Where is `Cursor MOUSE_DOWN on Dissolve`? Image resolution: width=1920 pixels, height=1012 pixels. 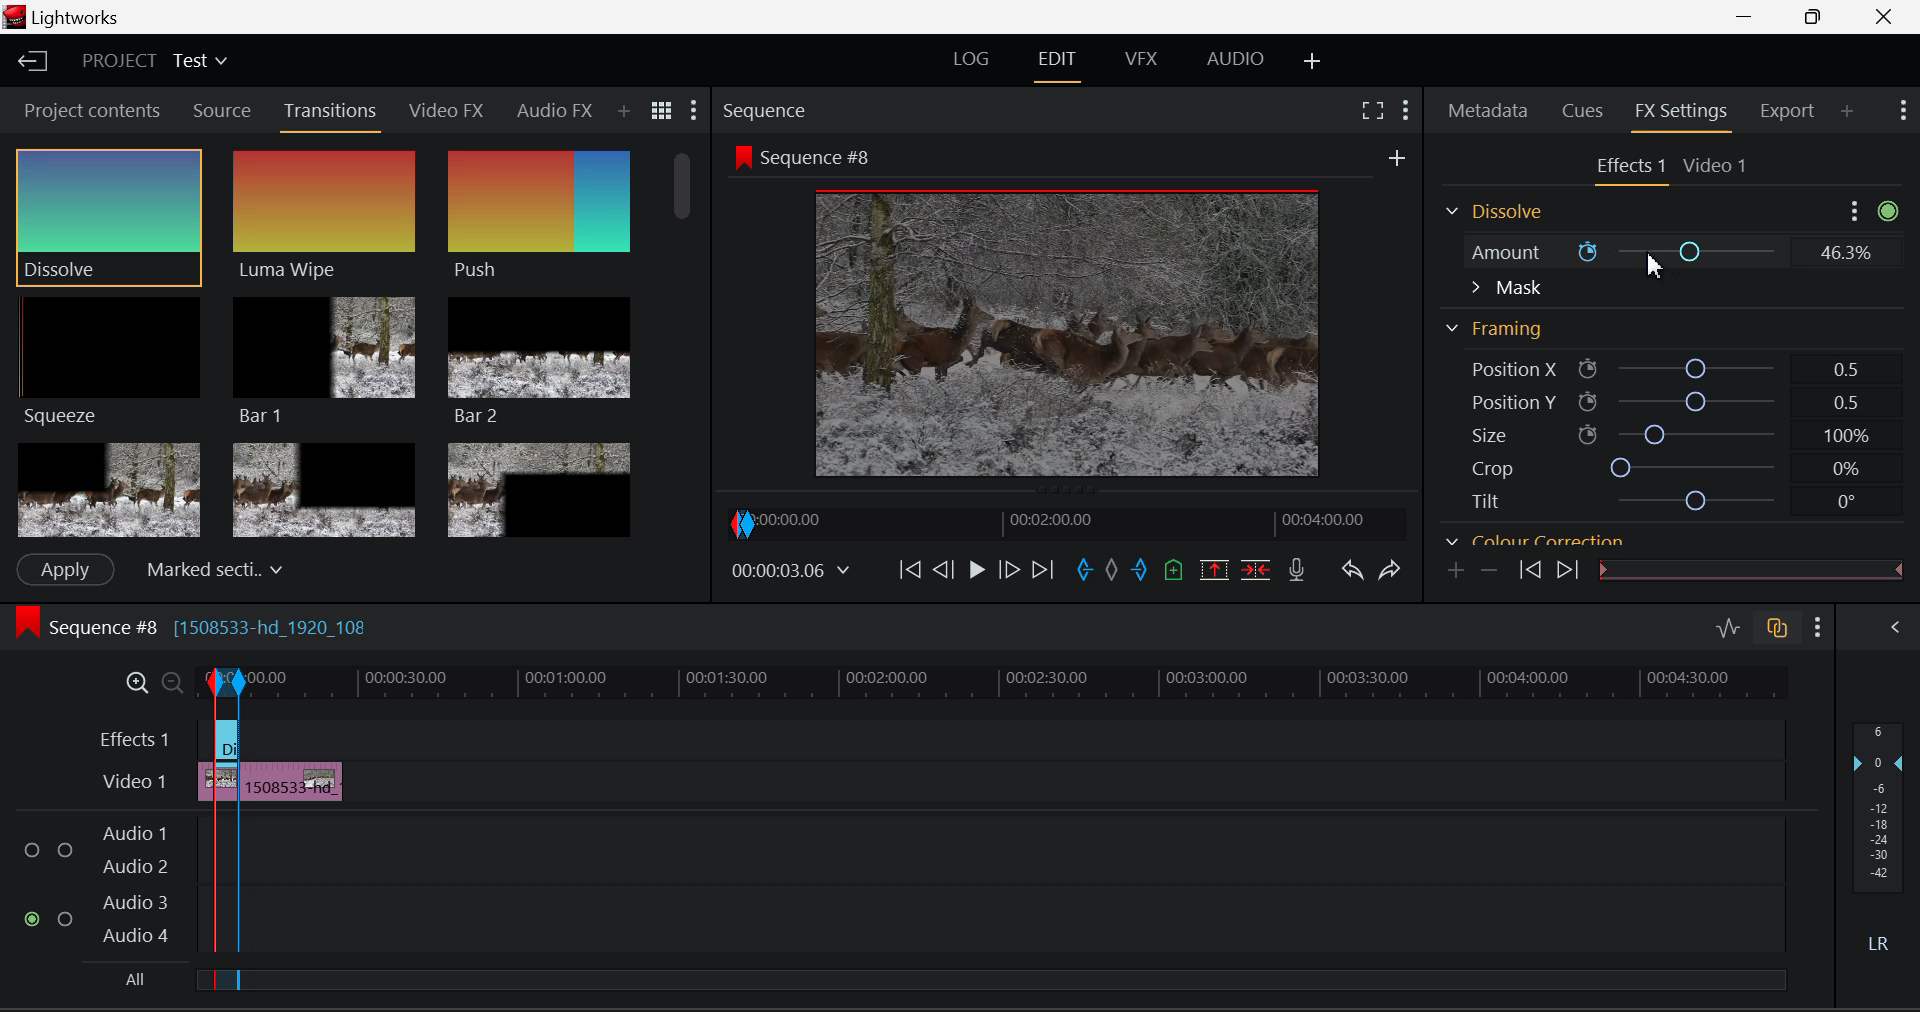 Cursor MOUSE_DOWN on Dissolve is located at coordinates (110, 216).